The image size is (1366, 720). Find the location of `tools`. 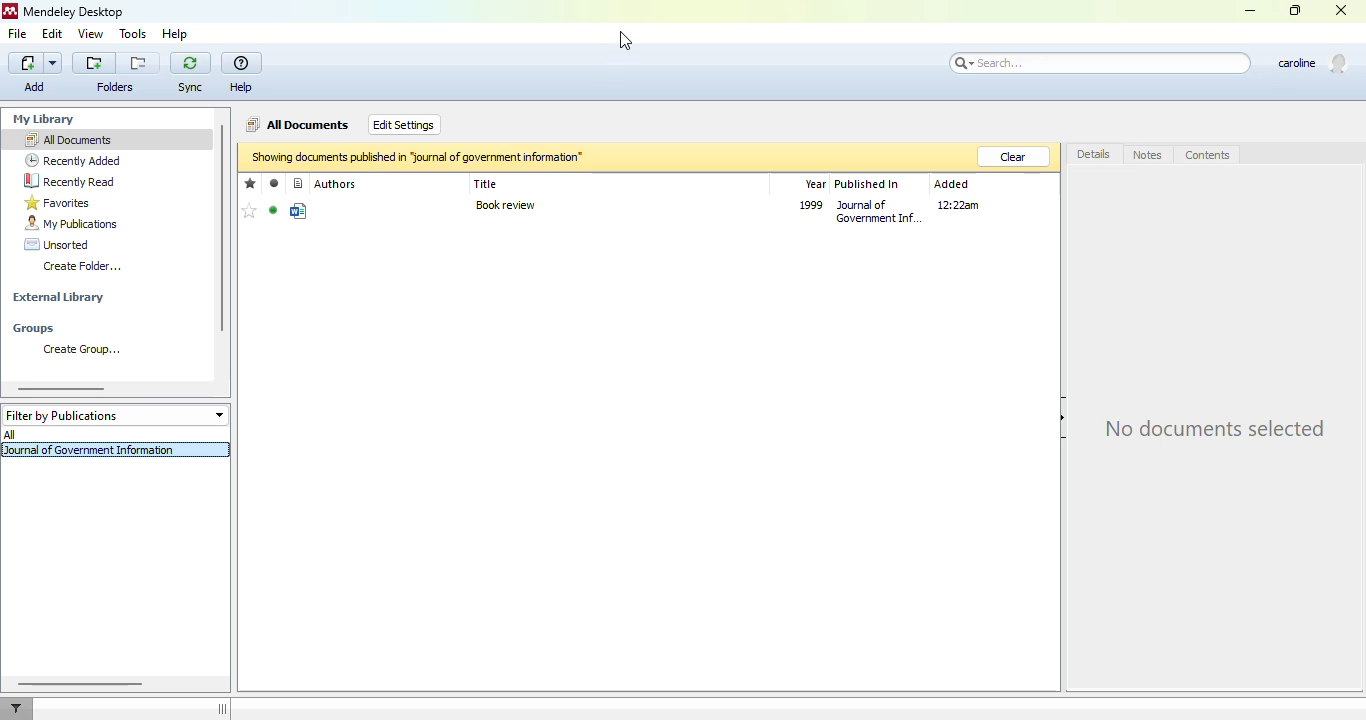

tools is located at coordinates (133, 34).